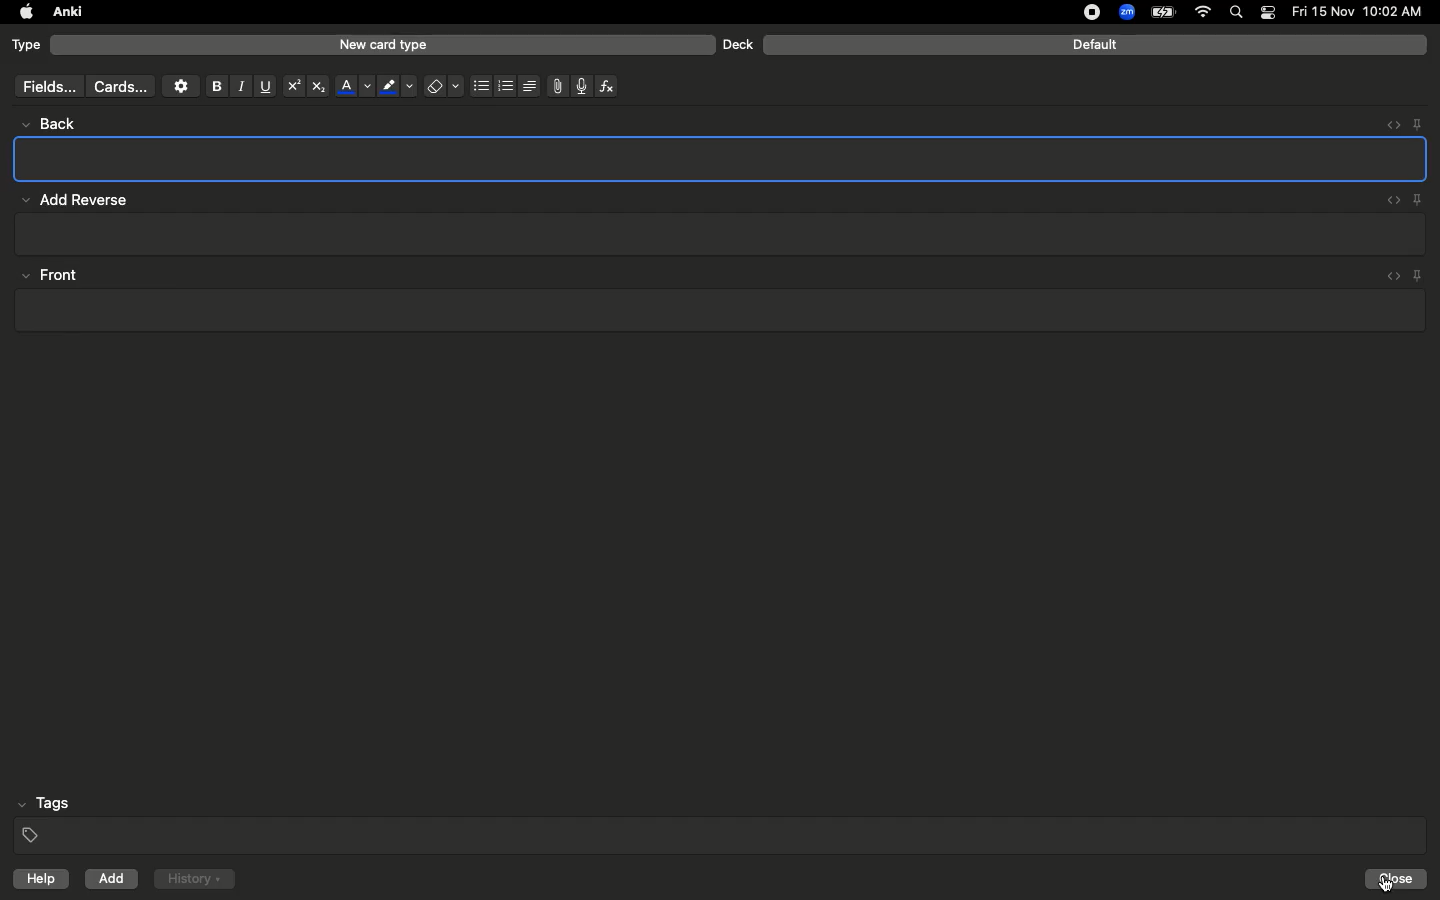 Image resolution: width=1440 pixels, height=900 pixels. I want to click on Search, so click(1239, 13).